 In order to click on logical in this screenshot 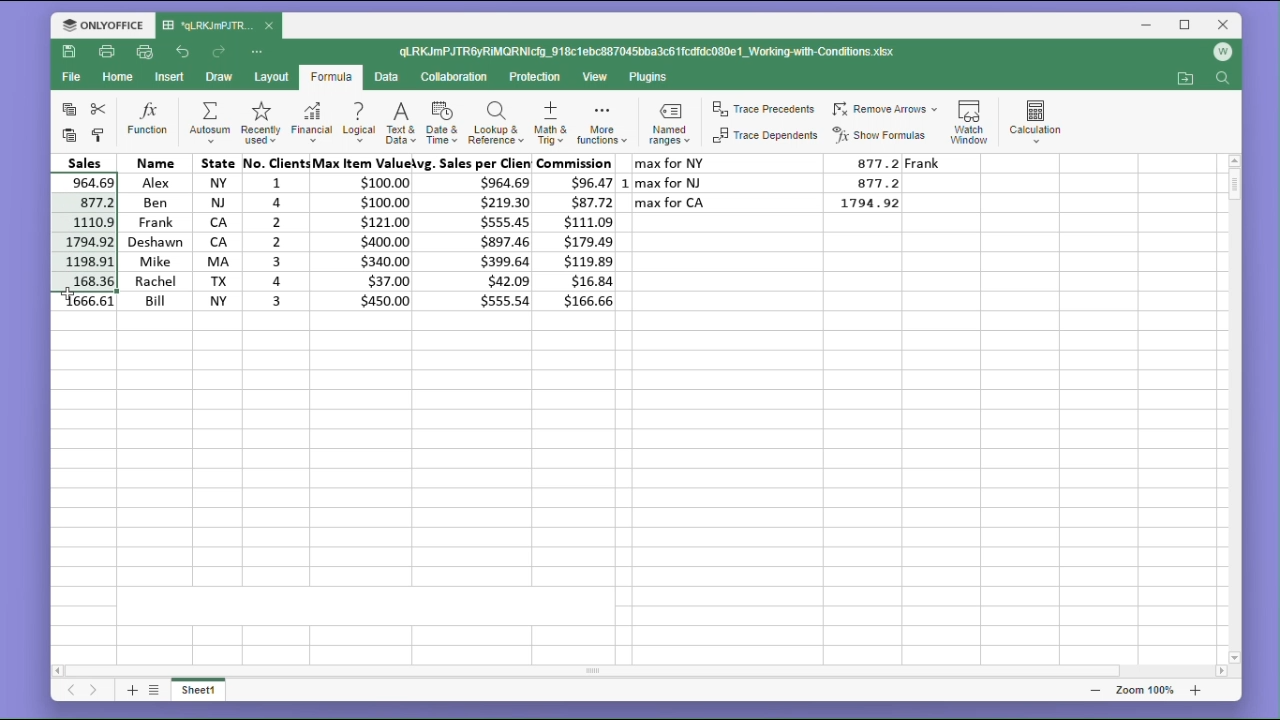, I will do `click(358, 124)`.